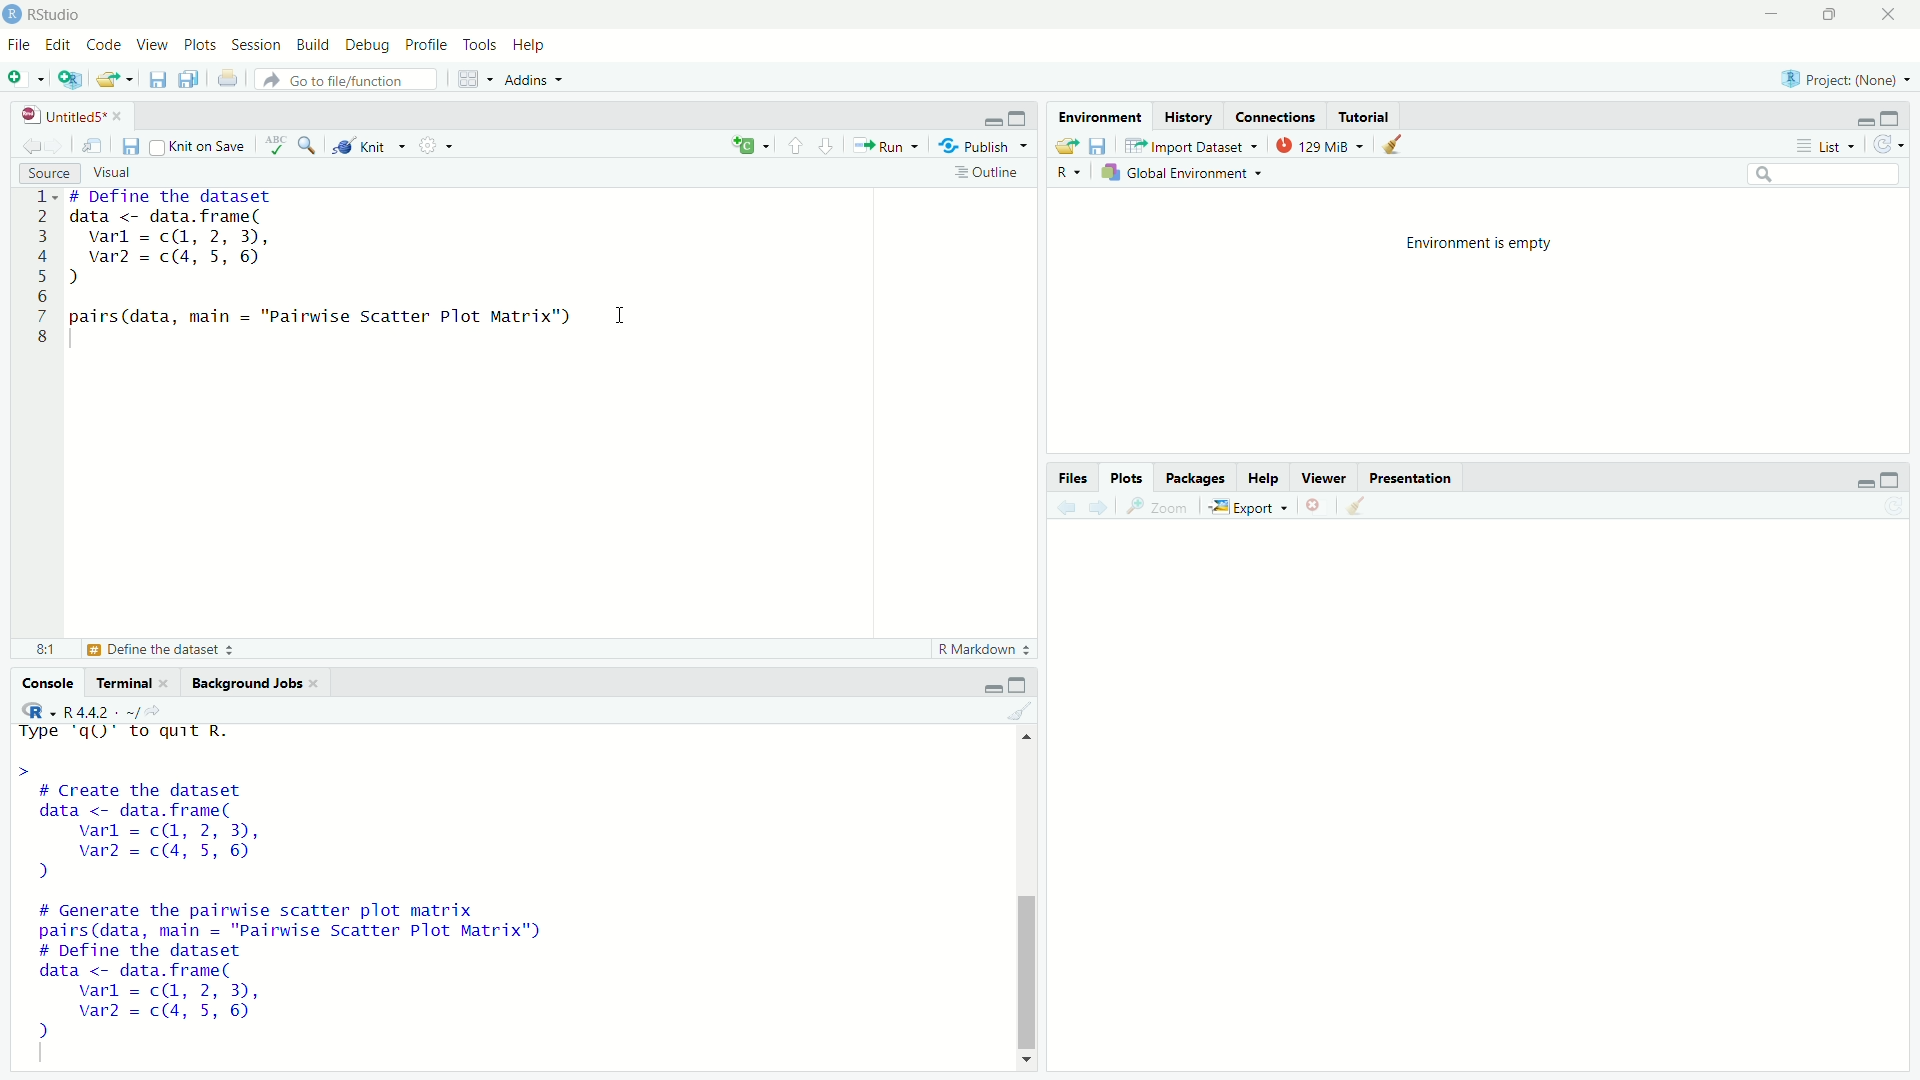  Describe the element at coordinates (59, 42) in the screenshot. I see `Edit` at that location.